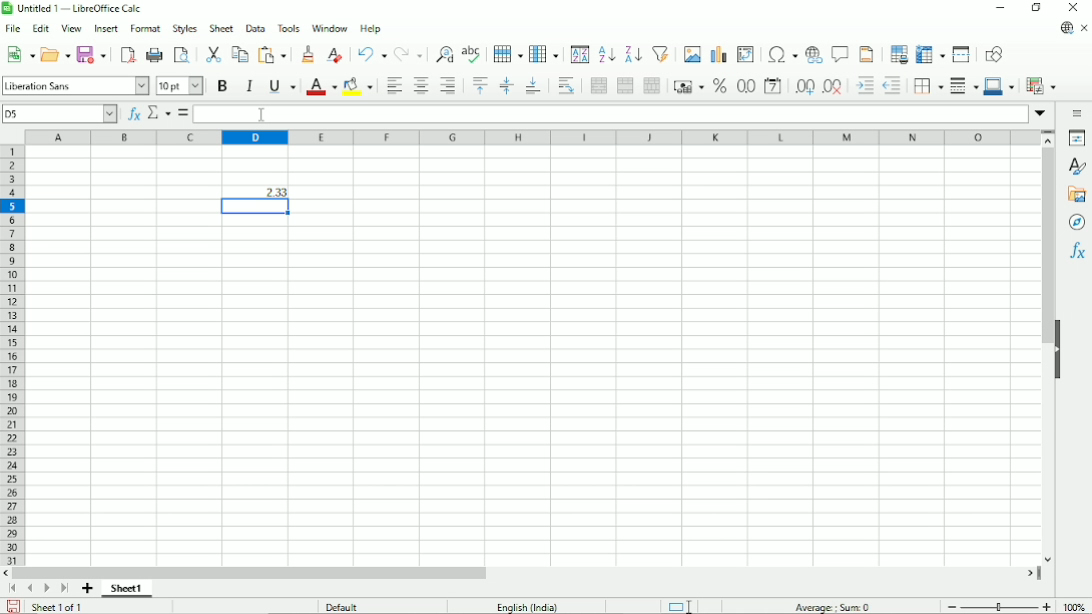 Image resolution: width=1092 pixels, height=614 pixels. I want to click on Select function, so click(160, 114).